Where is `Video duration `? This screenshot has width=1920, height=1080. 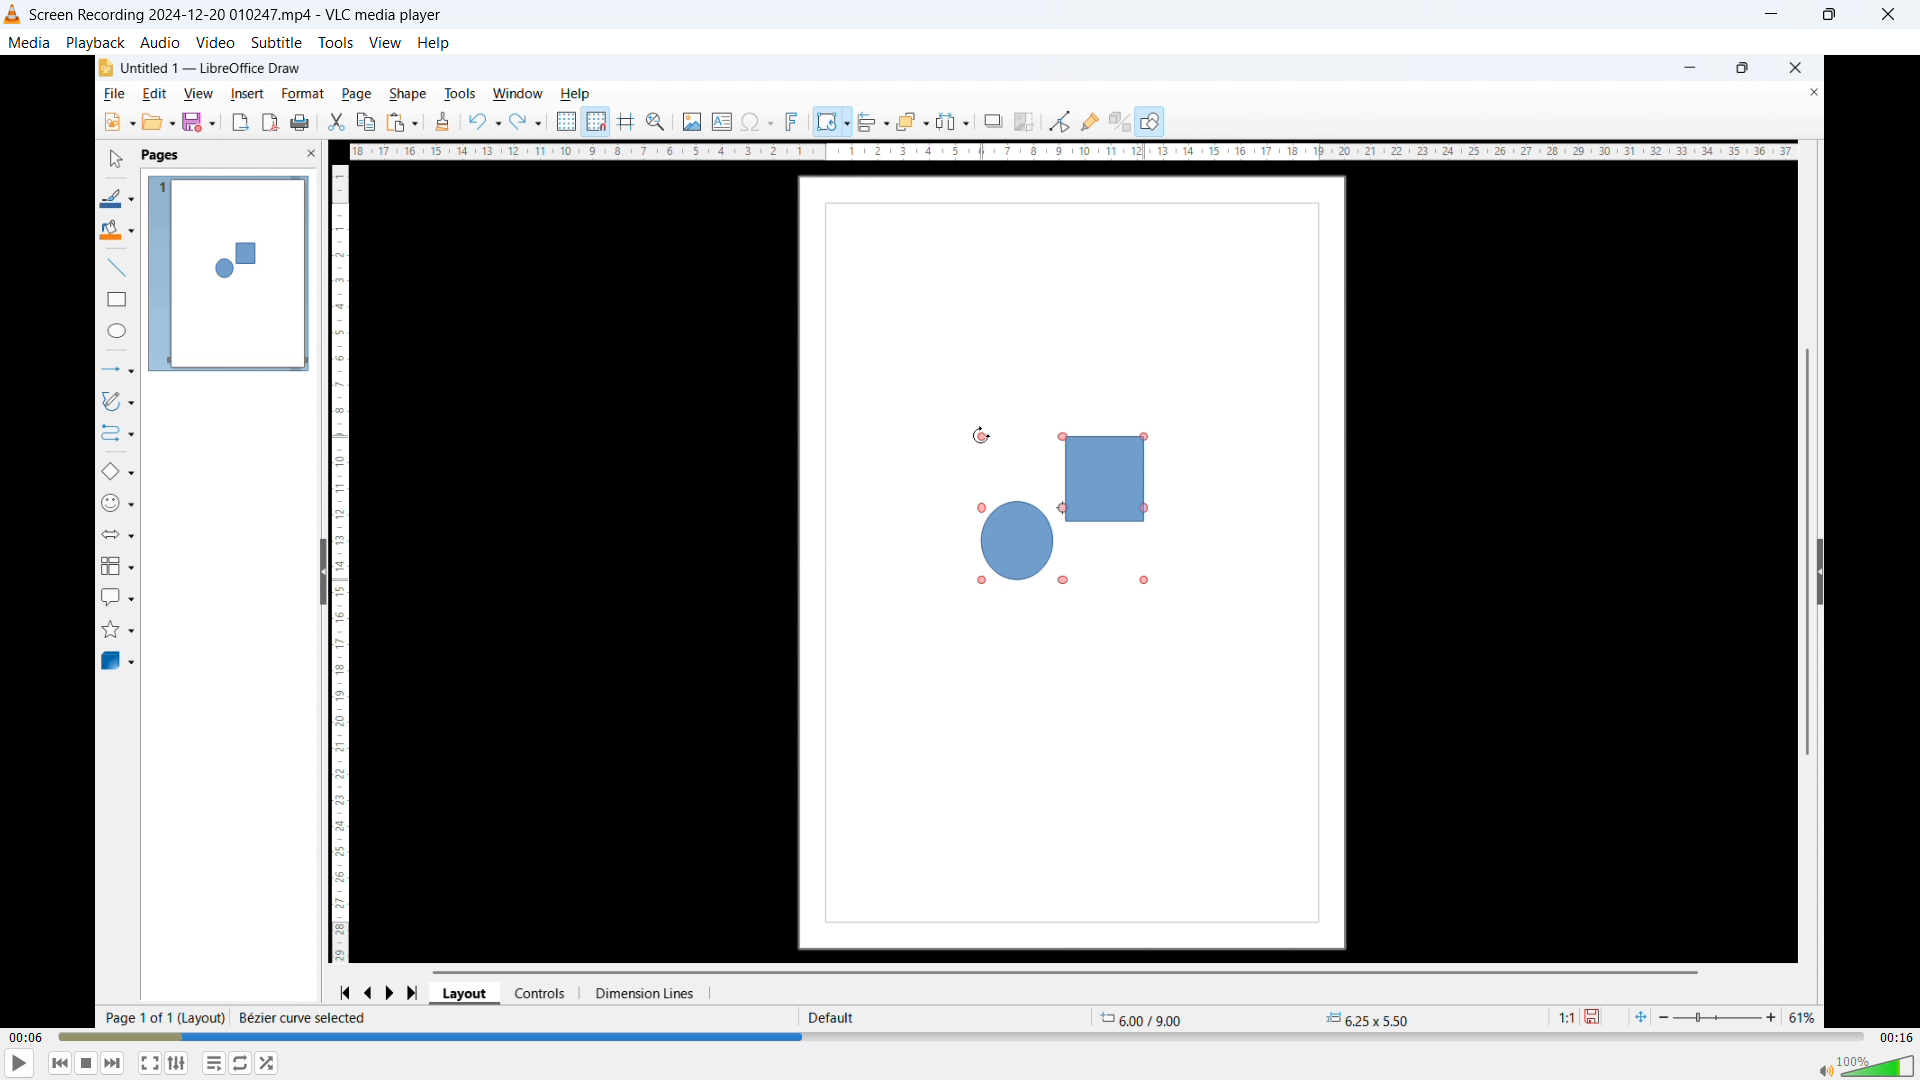
Video duration  is located at coordinates (1896, 1038).